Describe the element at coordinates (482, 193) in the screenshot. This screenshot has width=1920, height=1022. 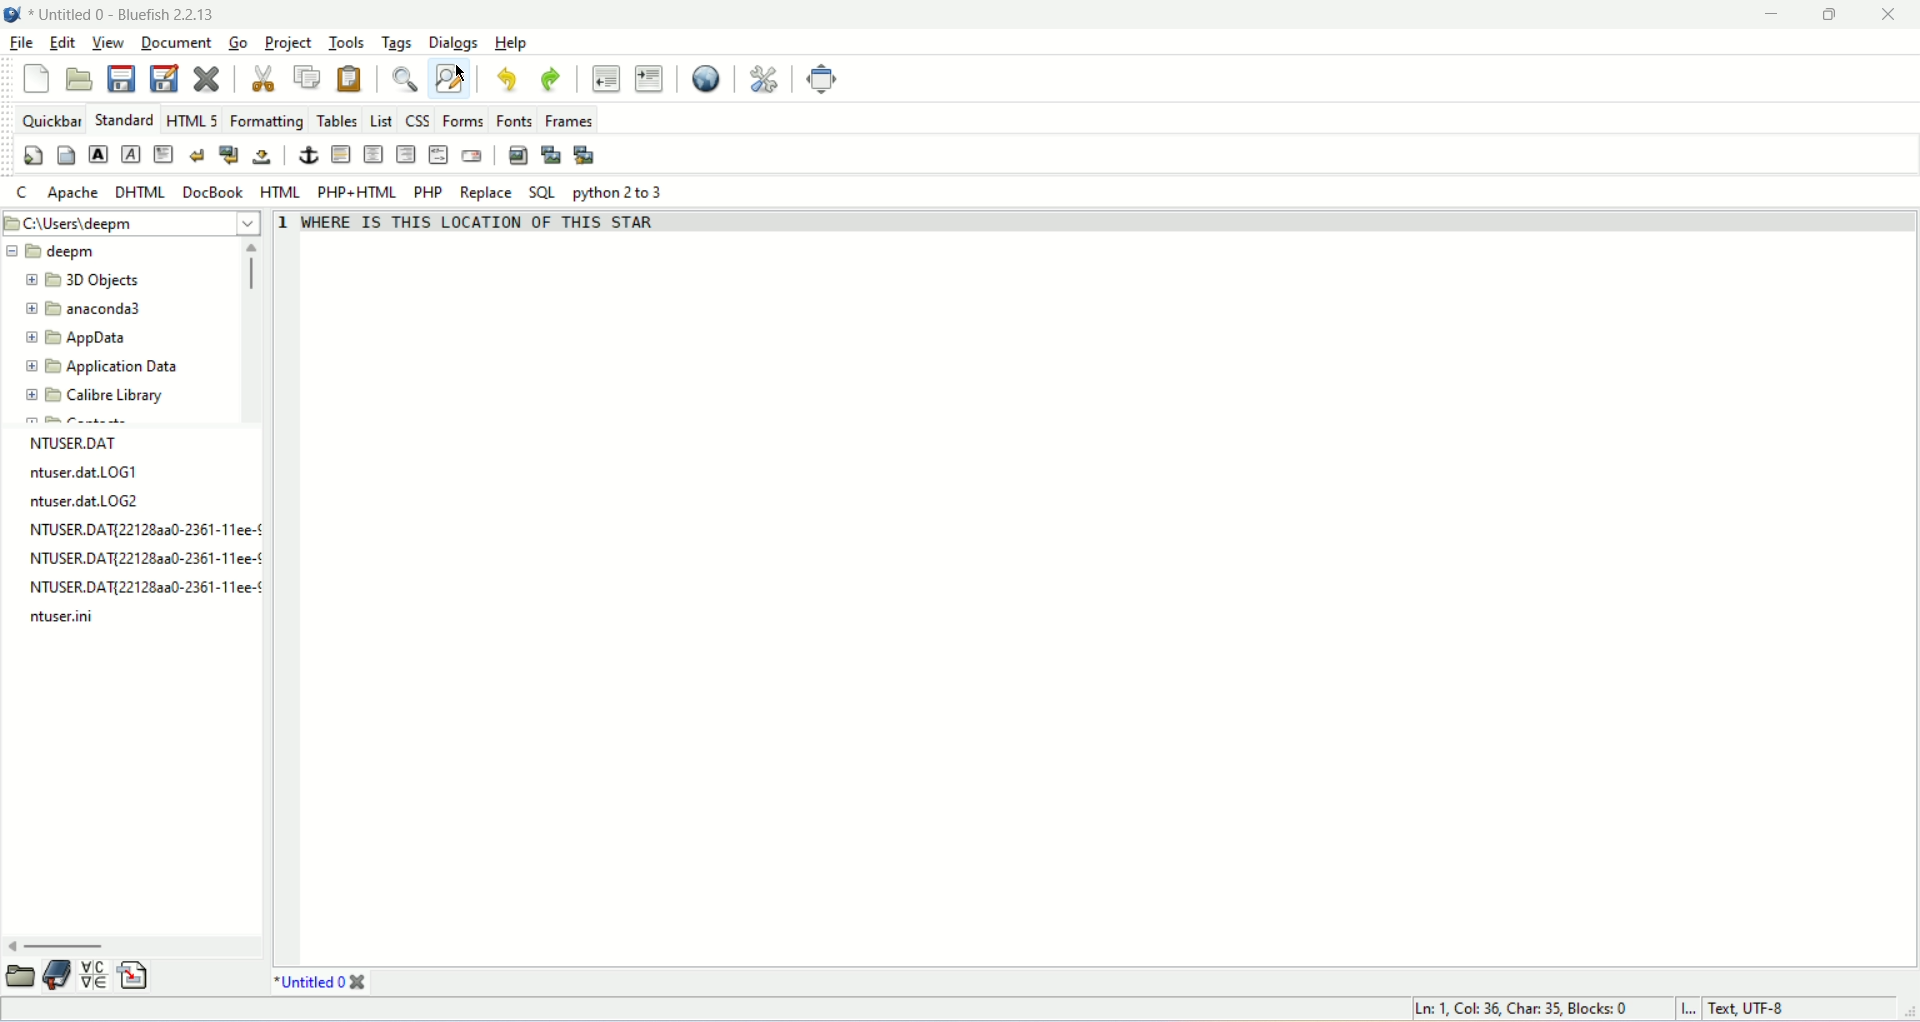
I see `replace` at that location.